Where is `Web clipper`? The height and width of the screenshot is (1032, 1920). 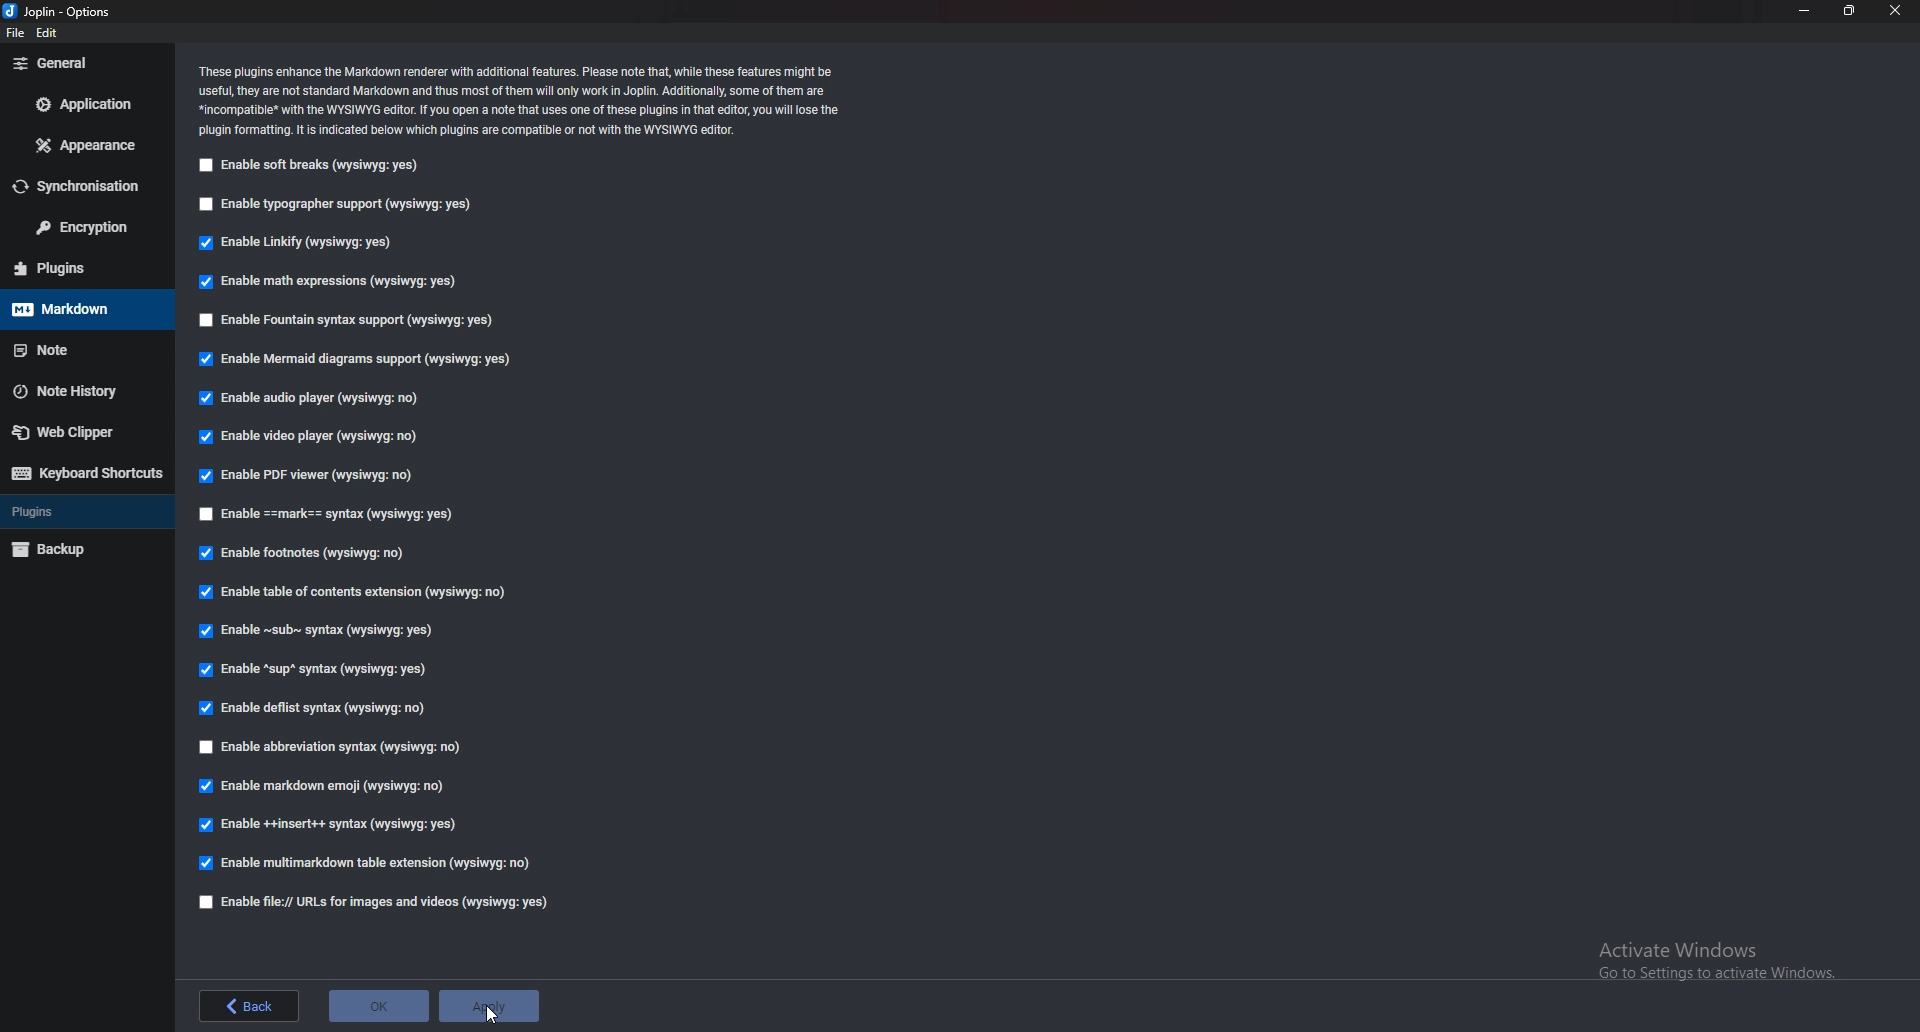 Web clipper is located at coordinates (76, 435).